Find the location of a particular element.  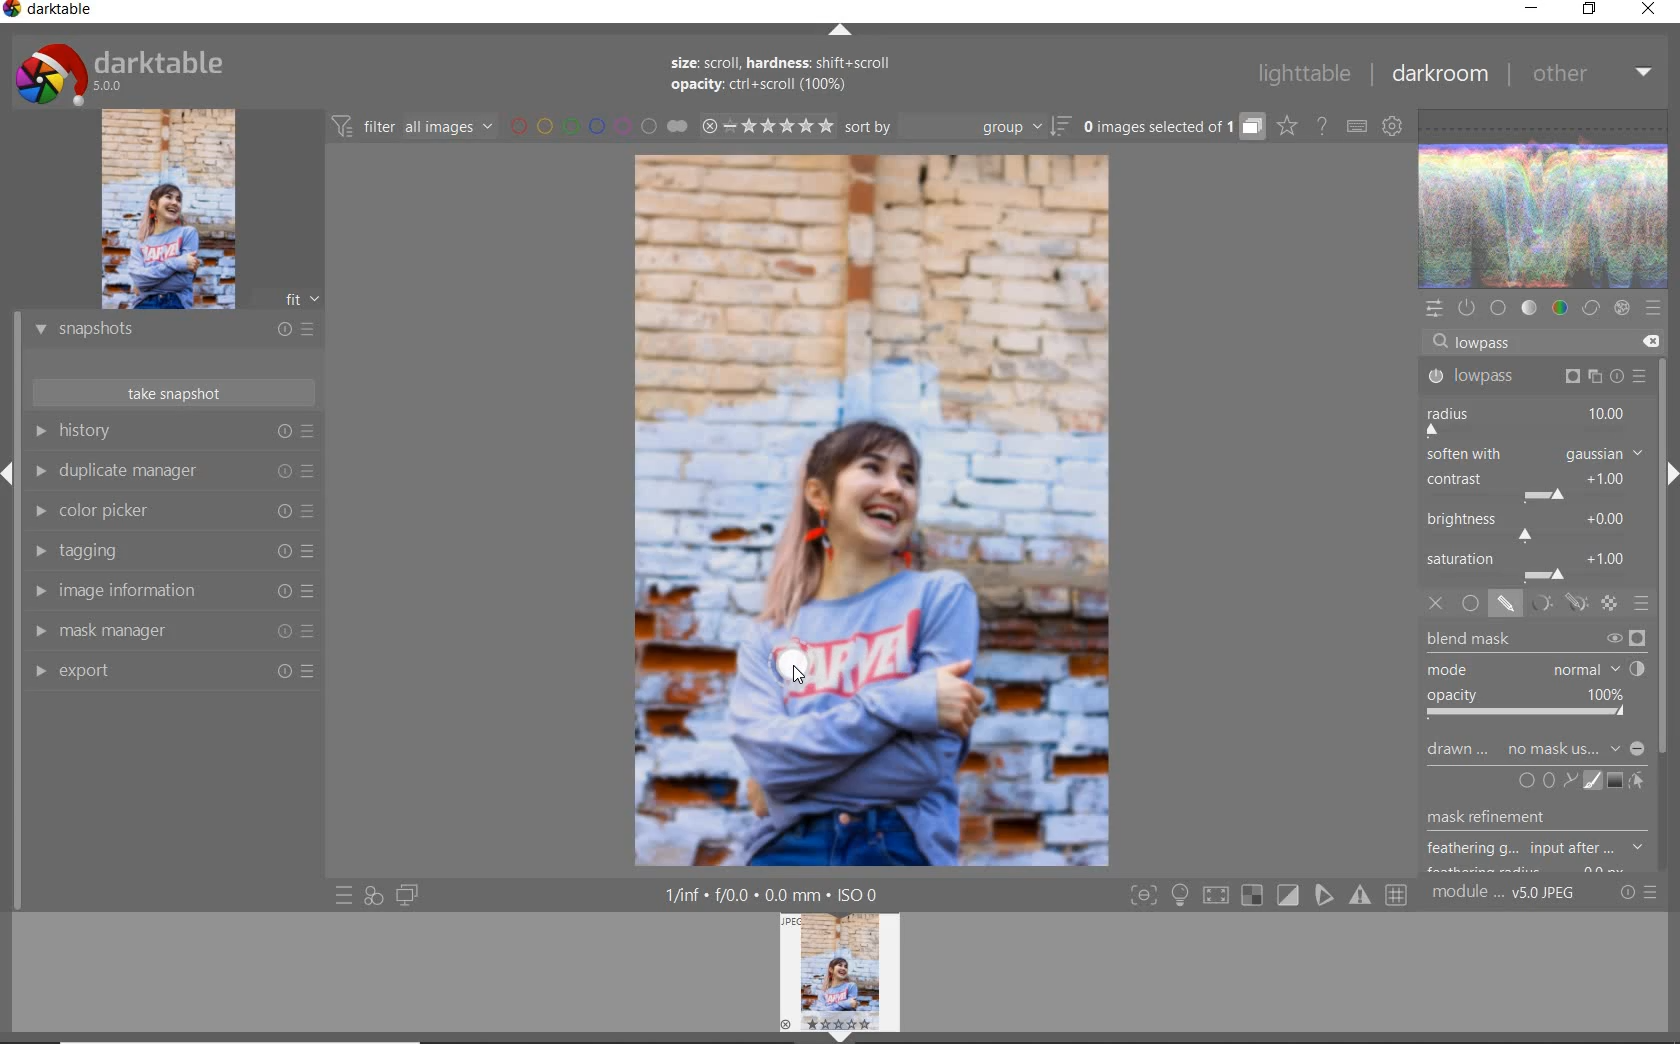

brightness is located at coordinates (1533, 524).